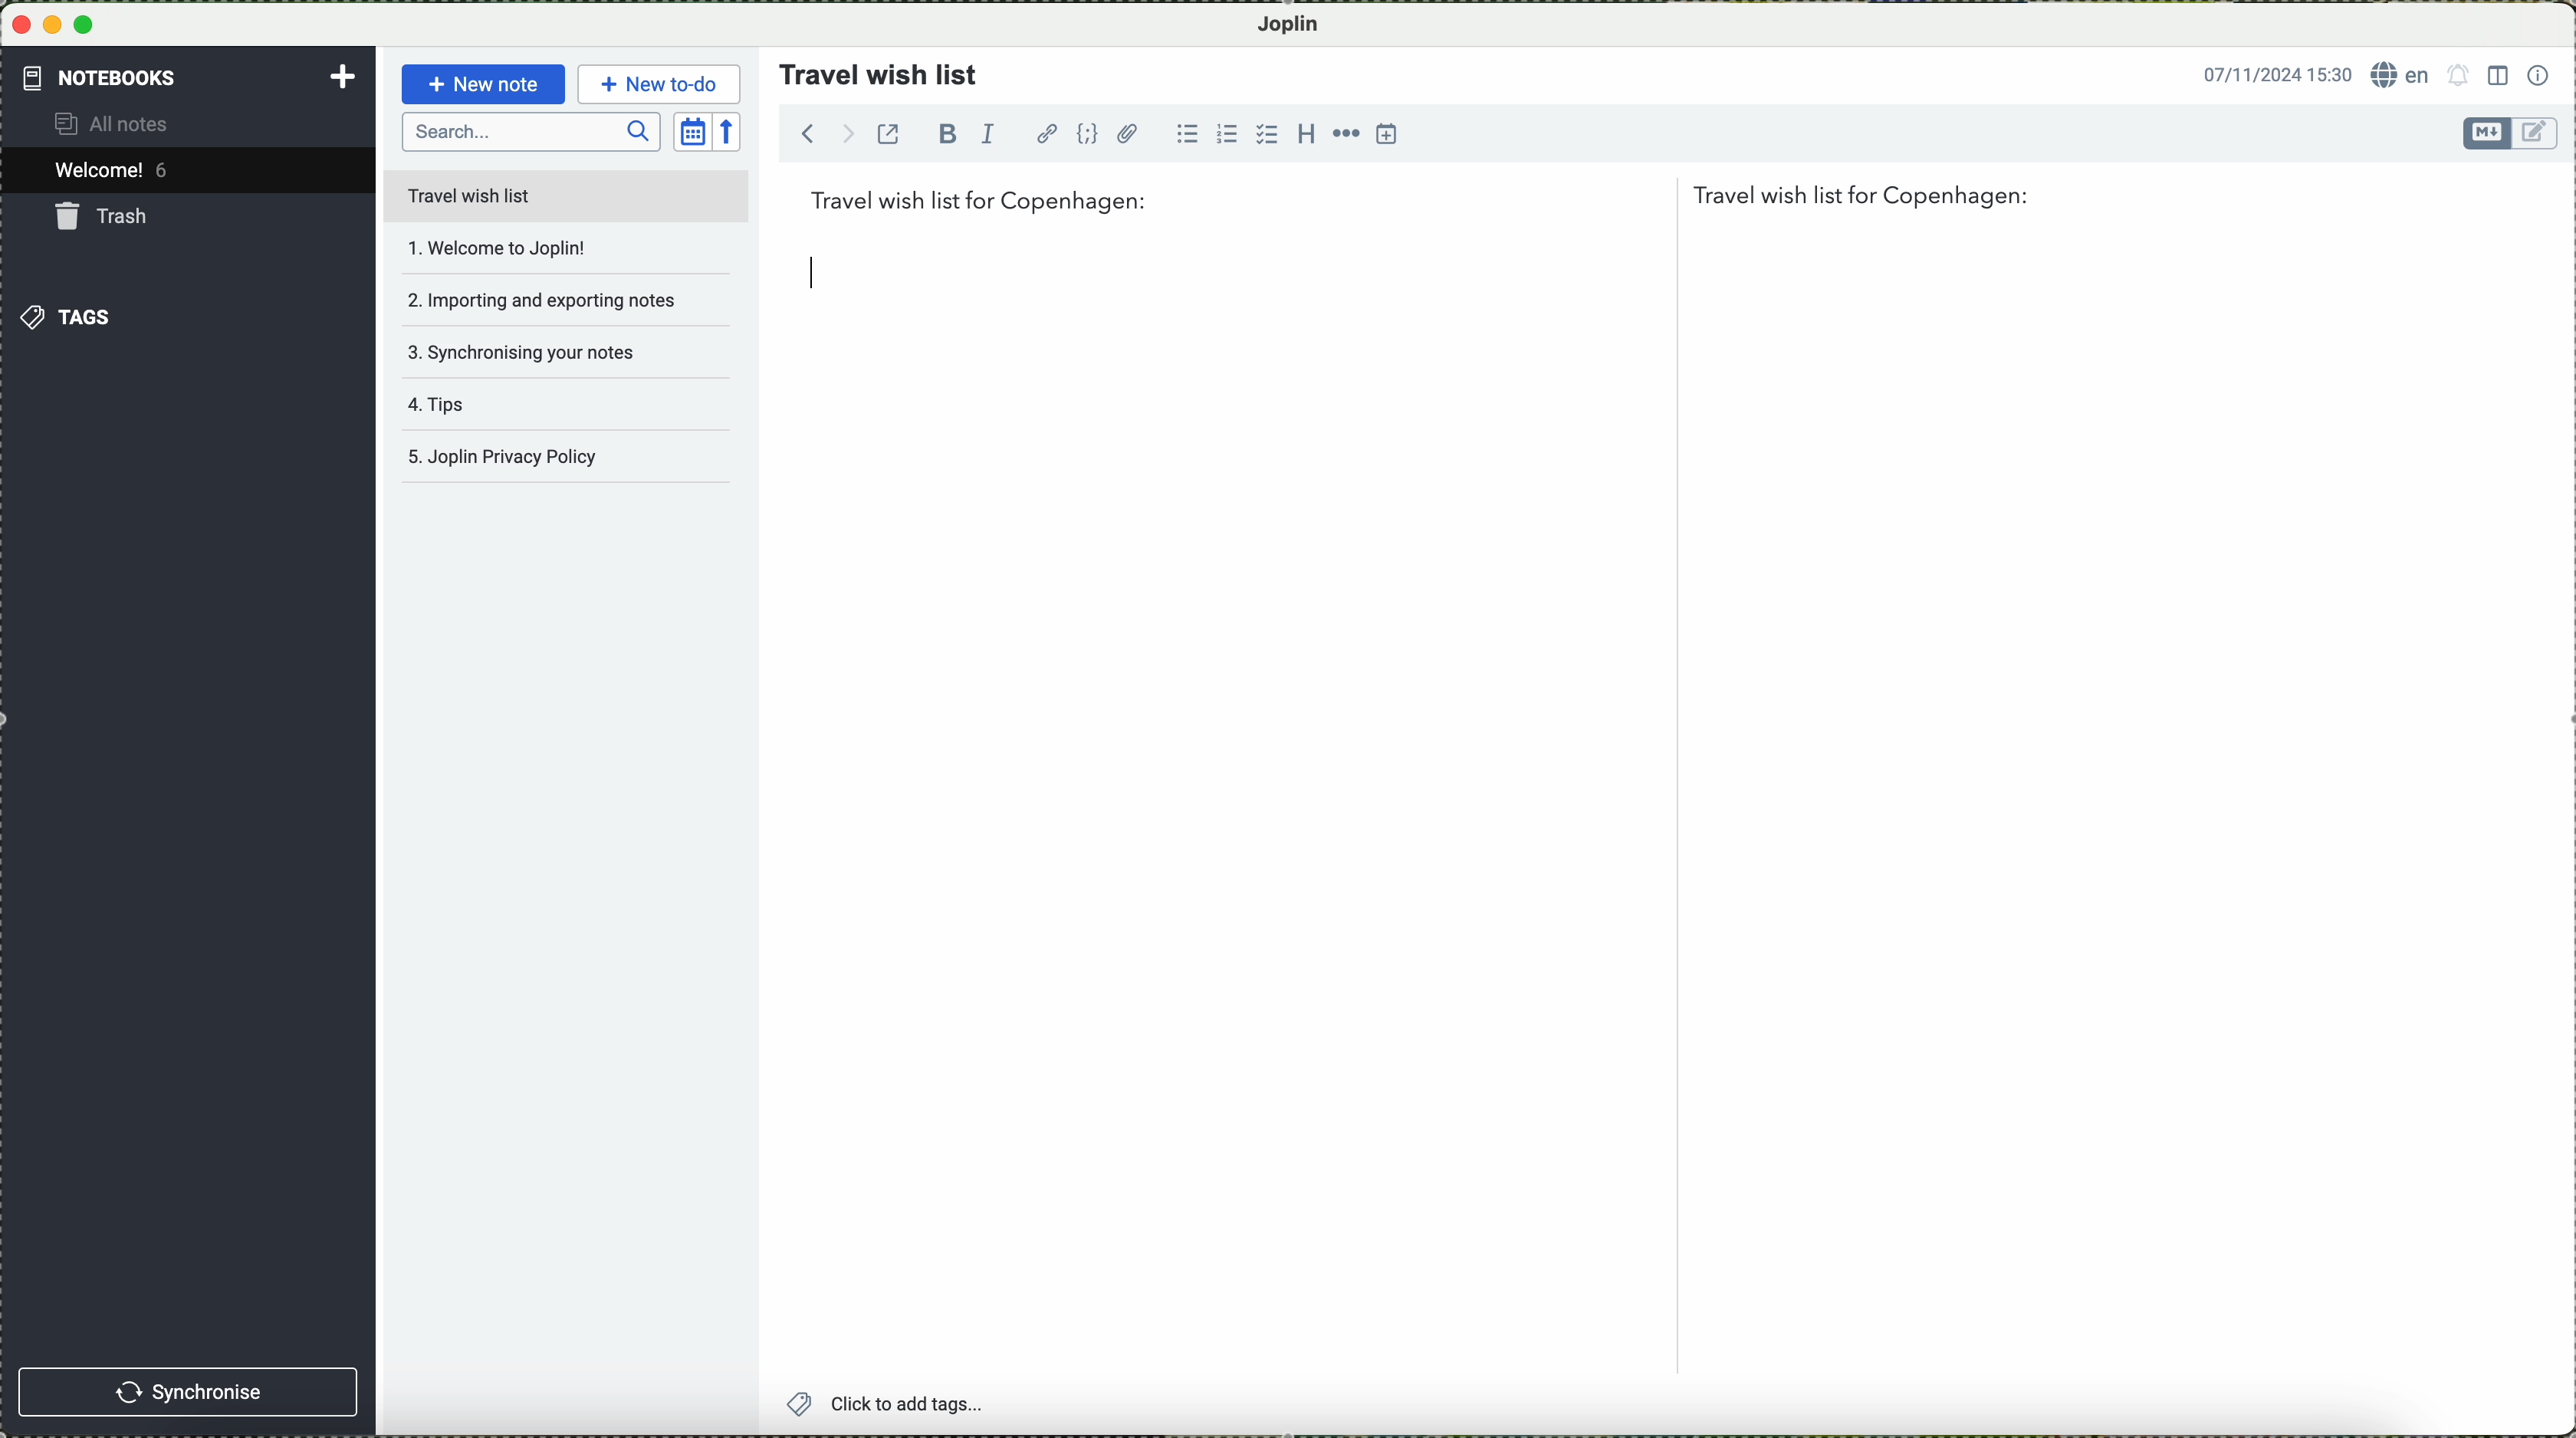 The height and width of the screenshot is (1438, 2576). What do you see at coordinates (1128, 133) in the screenshot?
I see `attach file` at bounding box center [1128, 133].